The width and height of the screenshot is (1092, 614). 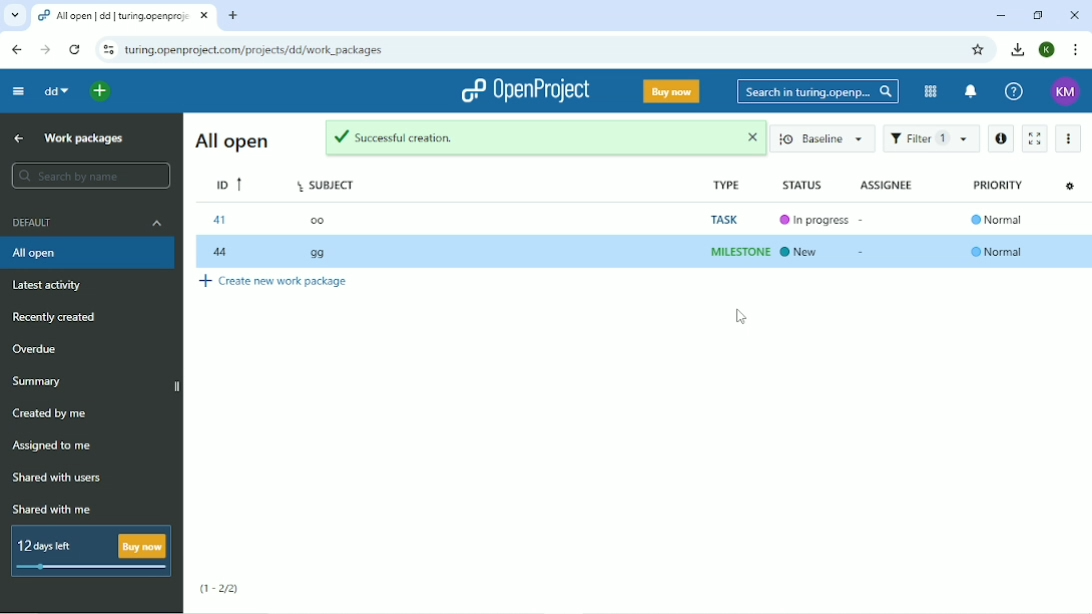 I want to click on Search by name, so click(x=90, y=175).